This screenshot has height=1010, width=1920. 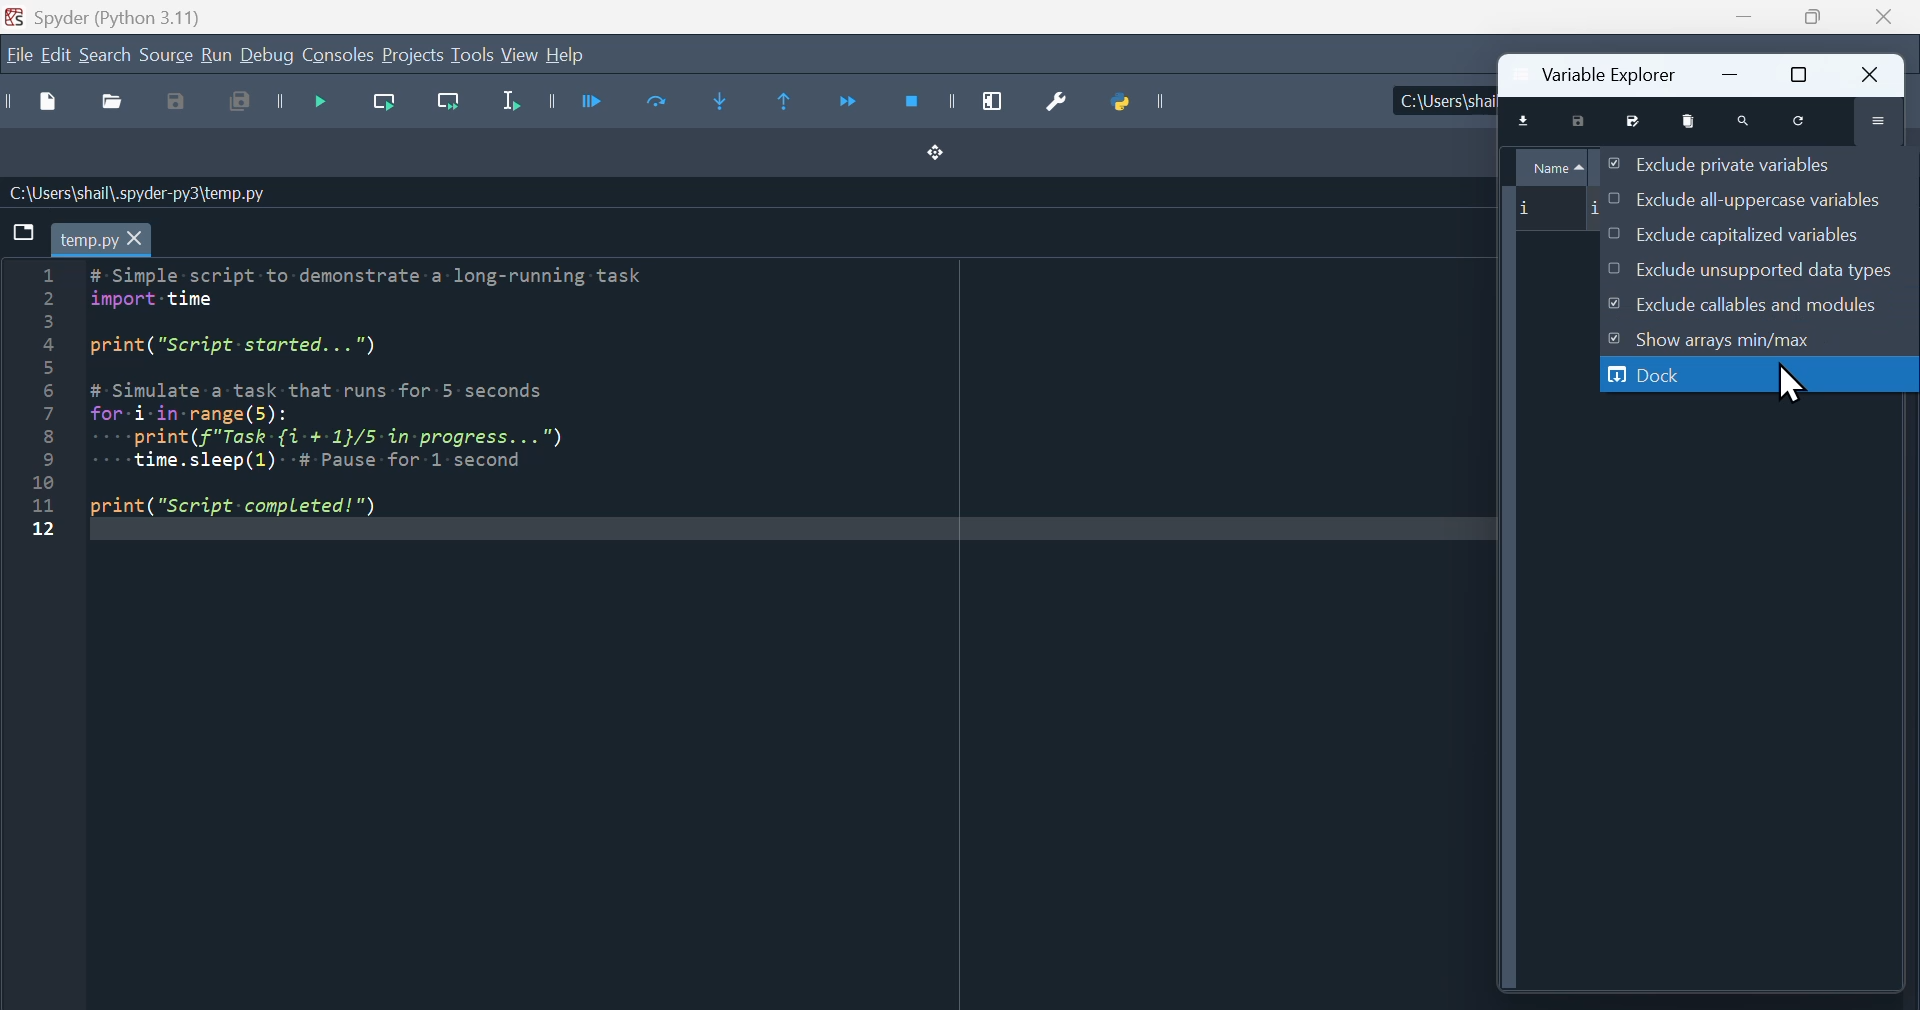 What do you see at coordinates (1799, 74) in the screenshot?
I see `restore` at bounding box center [1799, 74].